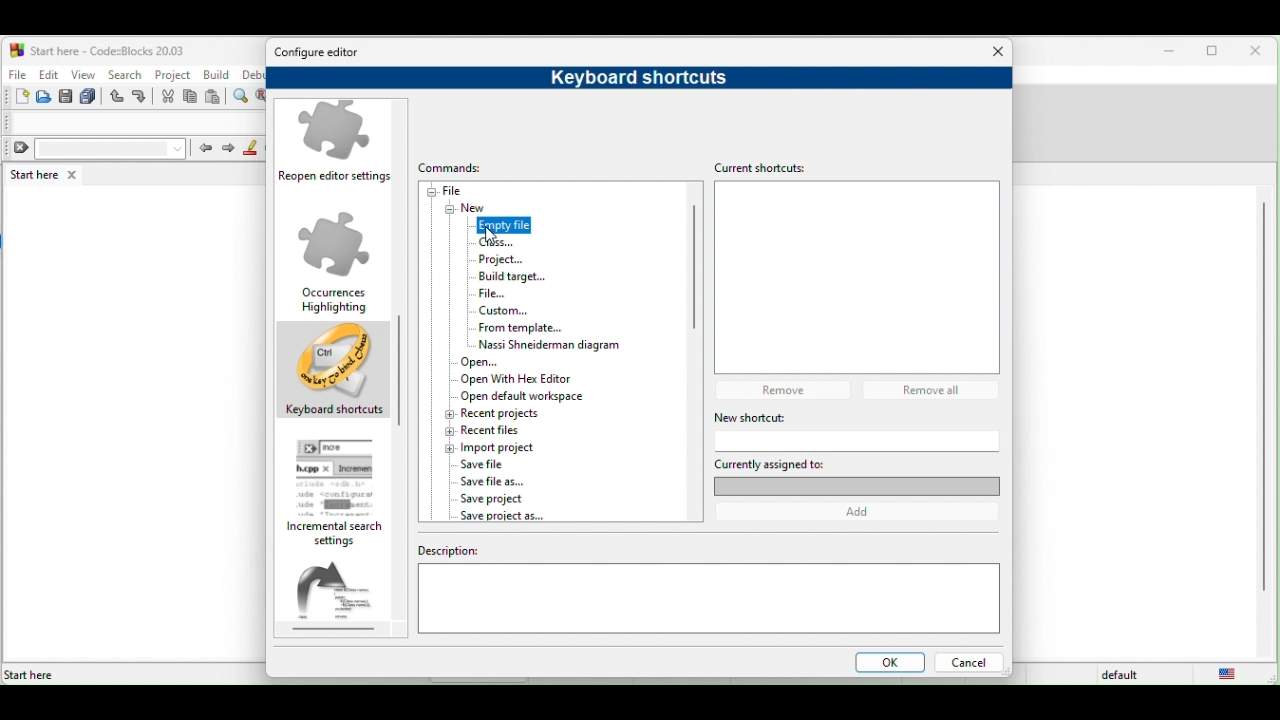 The width and height of the screenshot is (1280, 720). What do you see at coordinates (30, 675) in the screenshot?
I see `Start here` at bounding box center [30, 675].